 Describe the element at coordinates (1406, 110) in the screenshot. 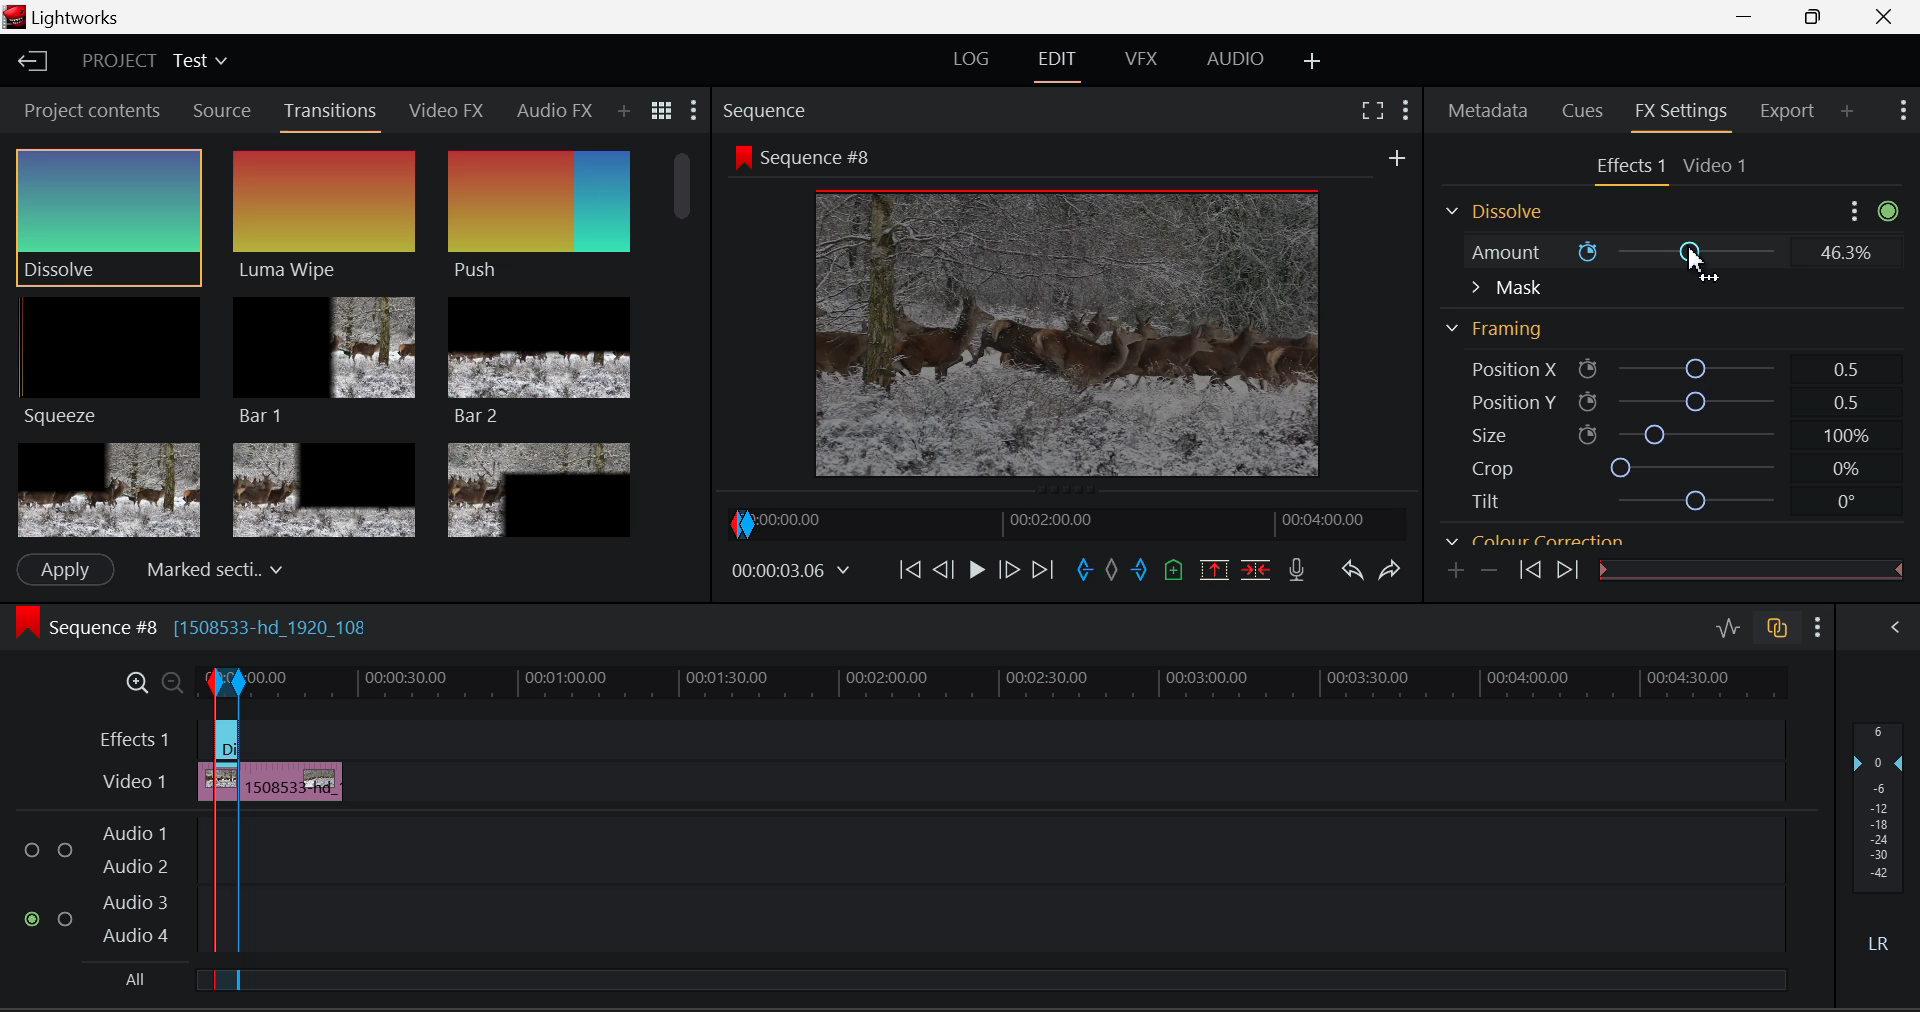

I see `Show Settings` at that location.